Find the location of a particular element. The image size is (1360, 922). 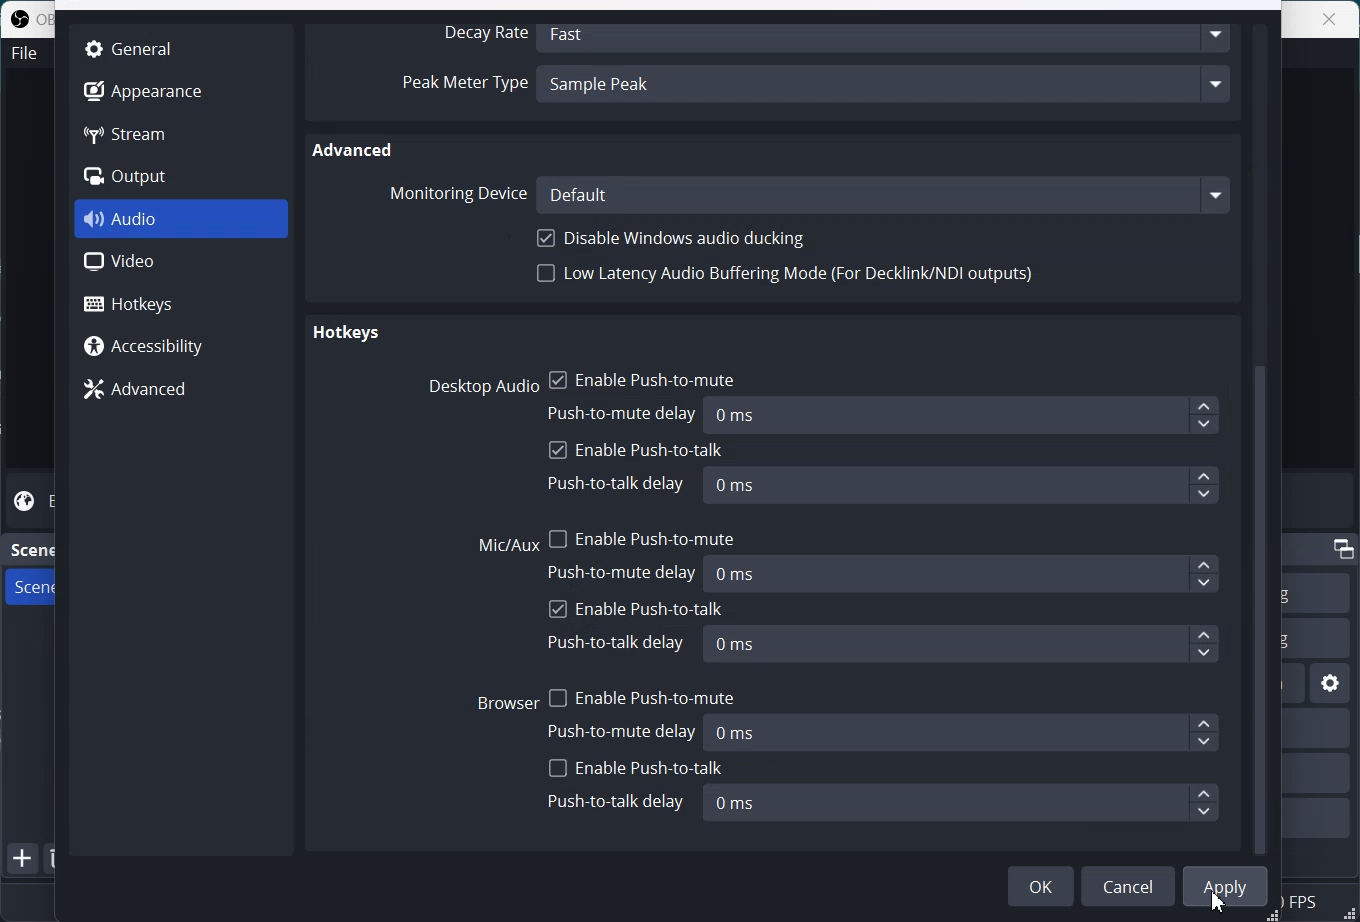

Accessibility is located at coordinates (180, 344).